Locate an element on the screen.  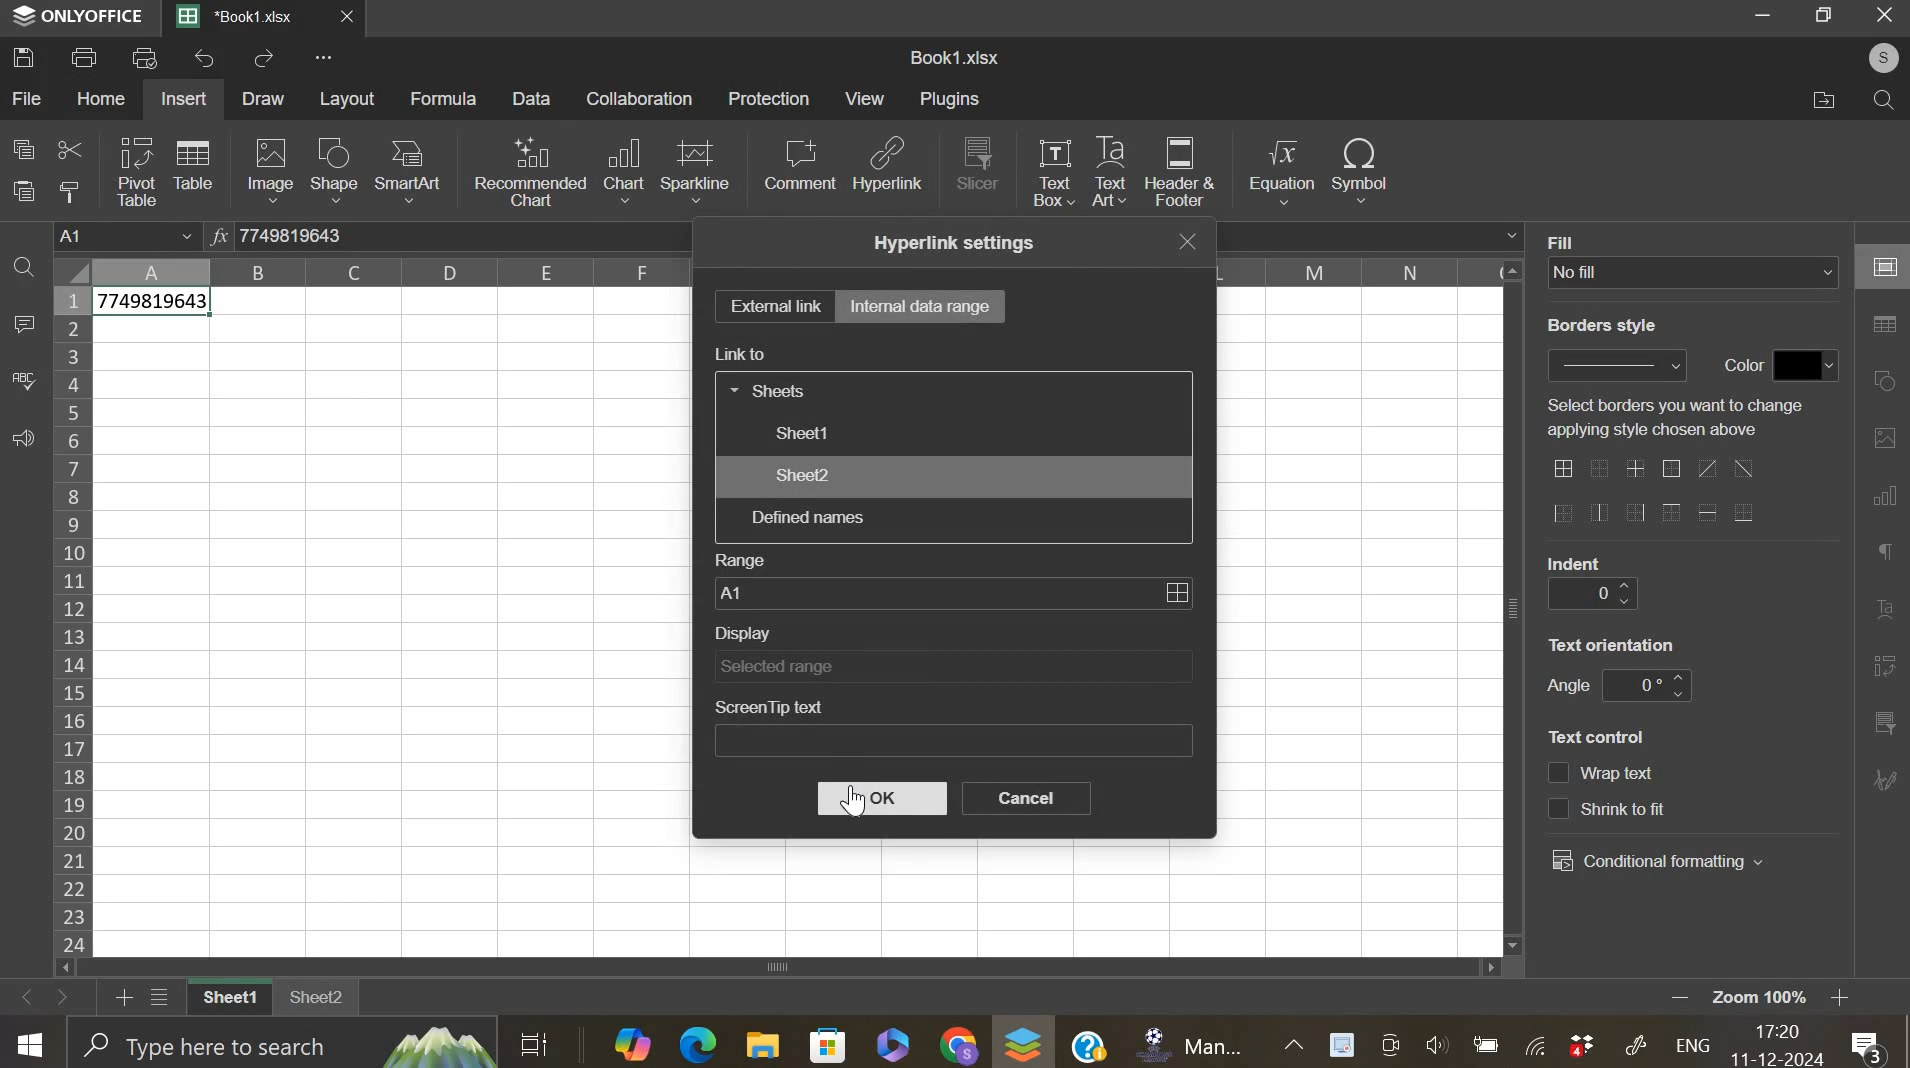
ok is located at coordinates (882, 799).